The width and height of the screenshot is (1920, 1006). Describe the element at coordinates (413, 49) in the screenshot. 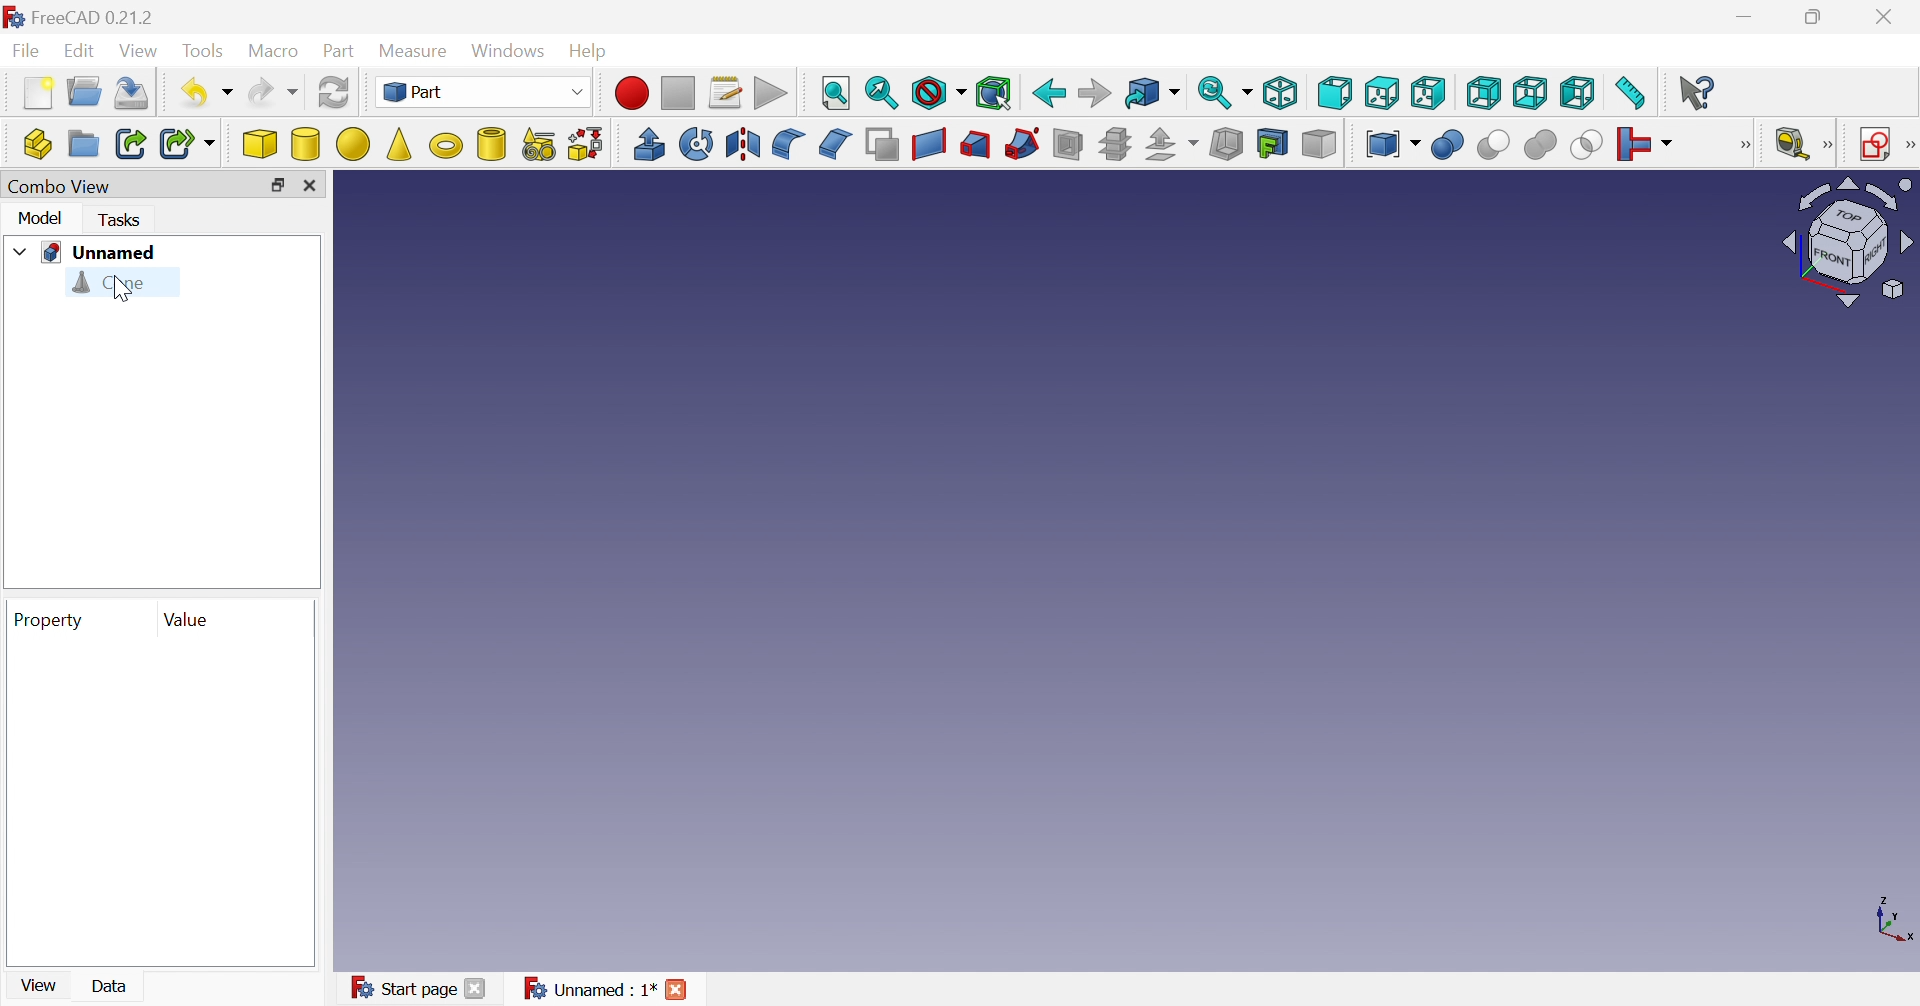

I see `Measure` at that location.